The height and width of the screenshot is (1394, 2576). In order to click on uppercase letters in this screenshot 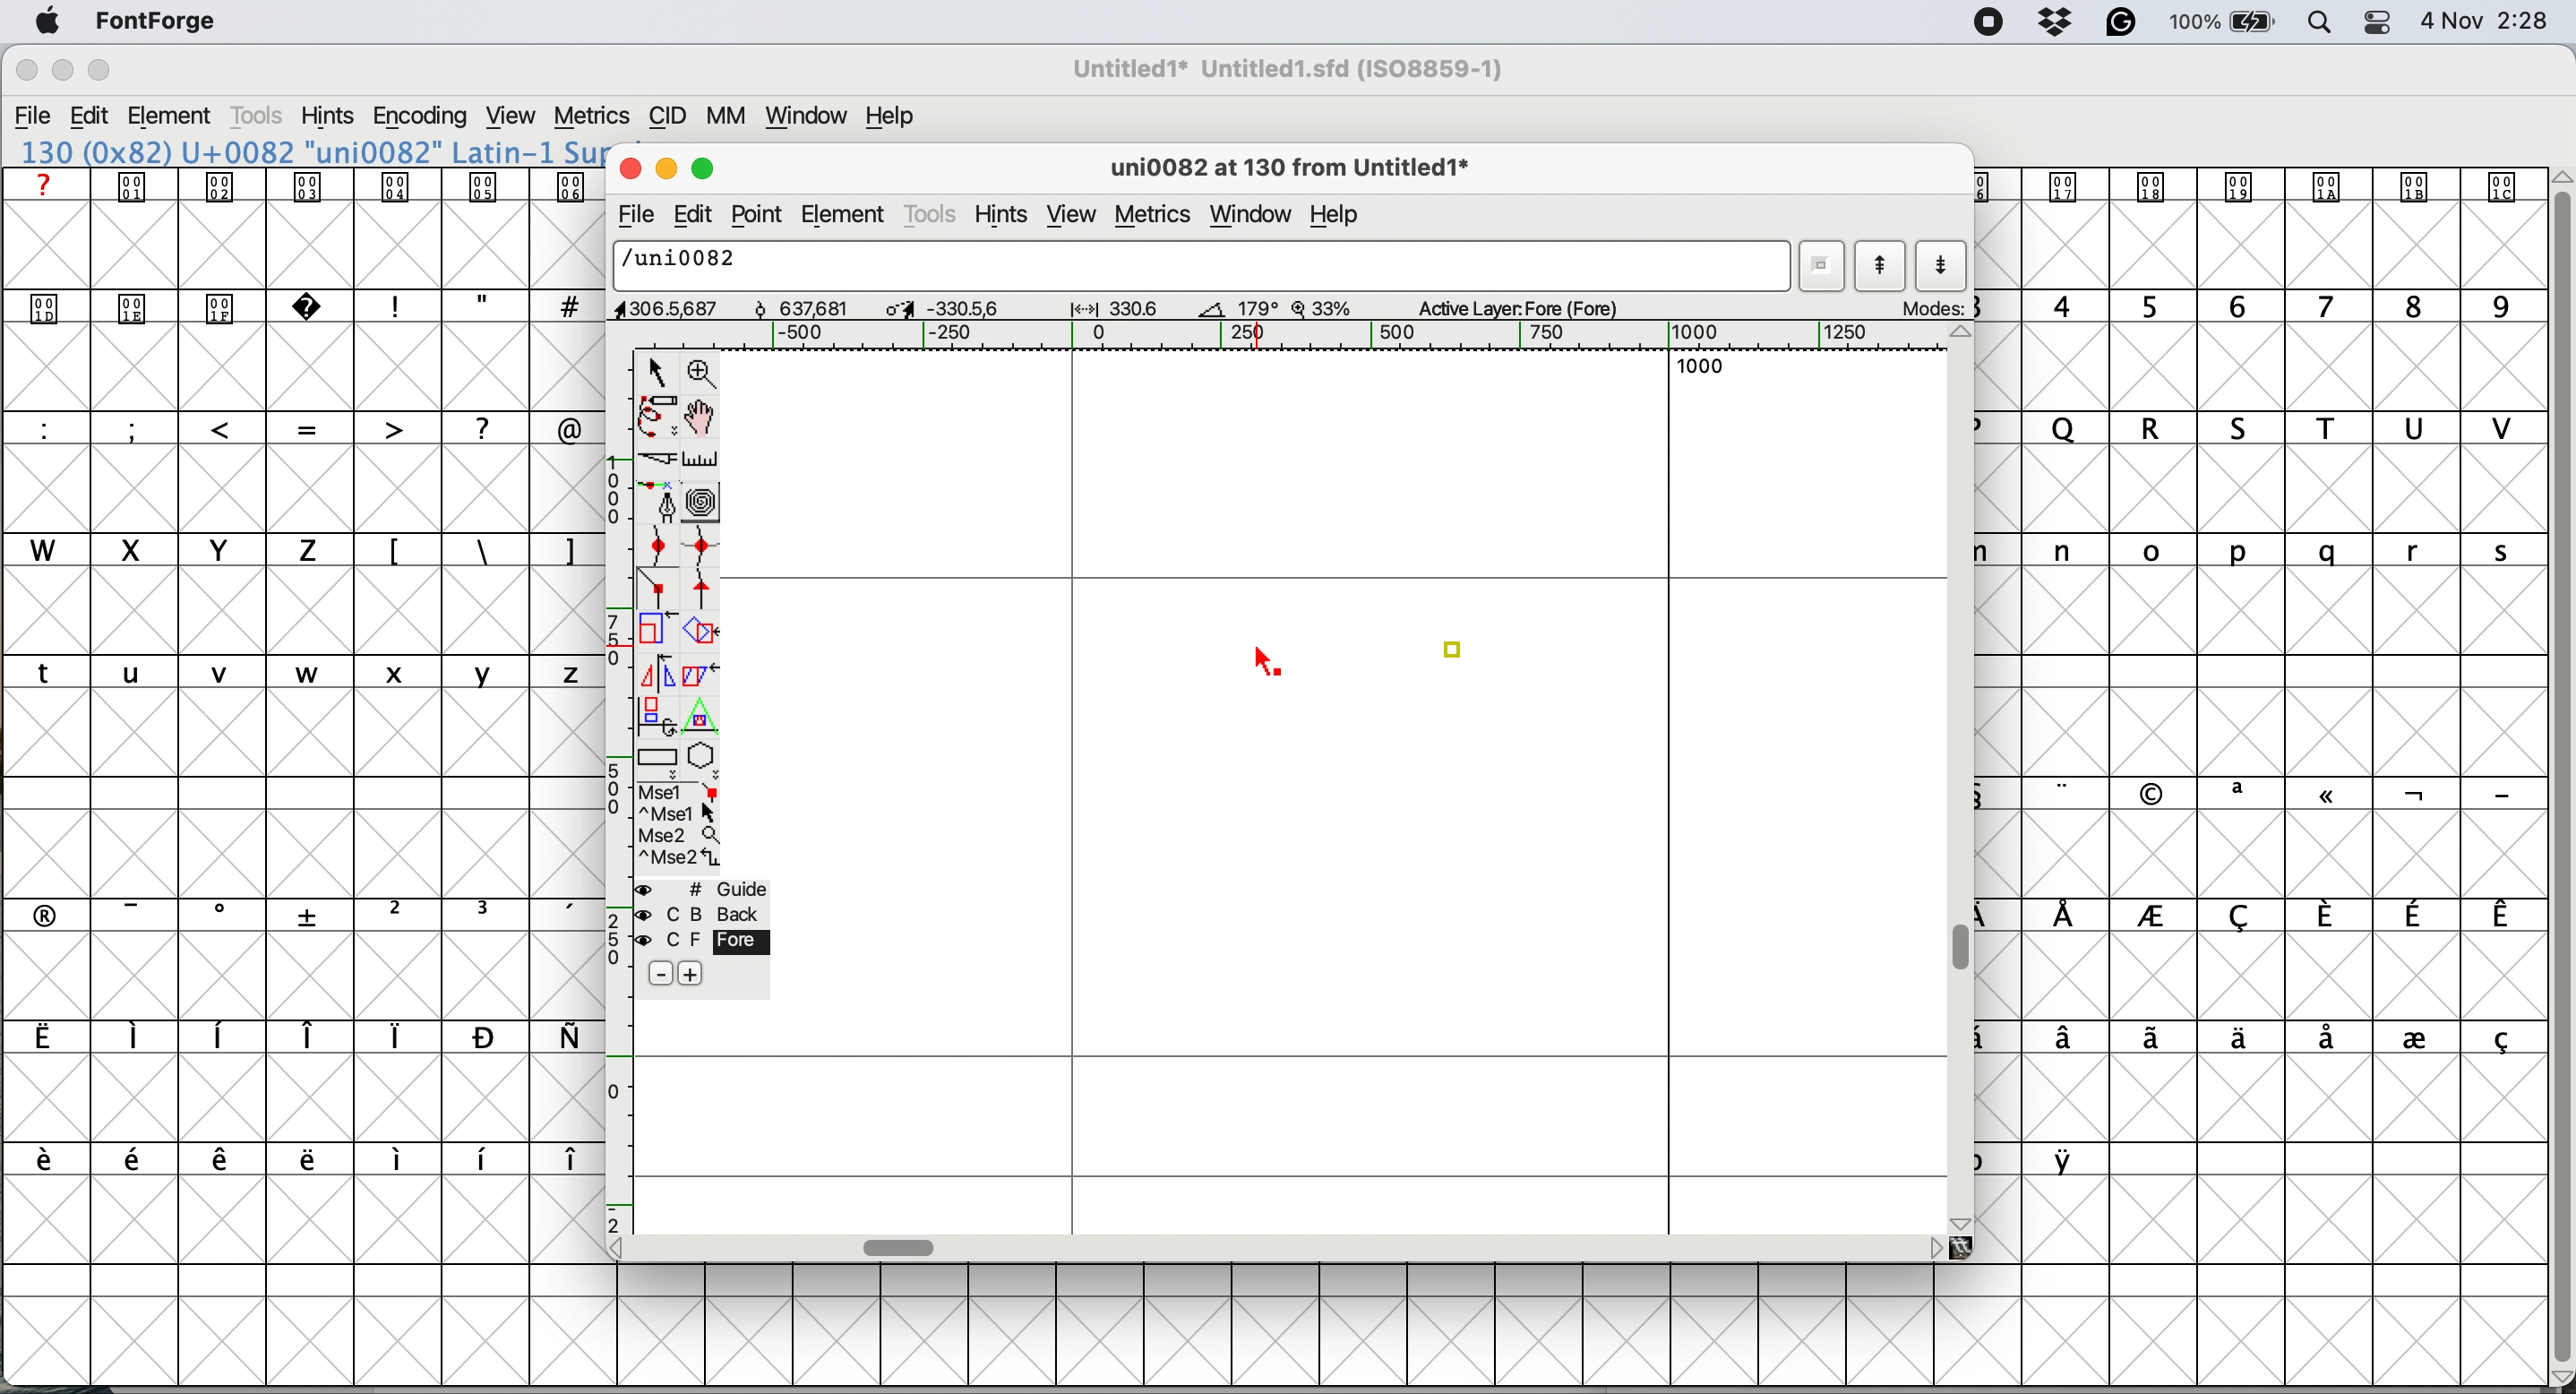, I will do `click(176, 549)`.